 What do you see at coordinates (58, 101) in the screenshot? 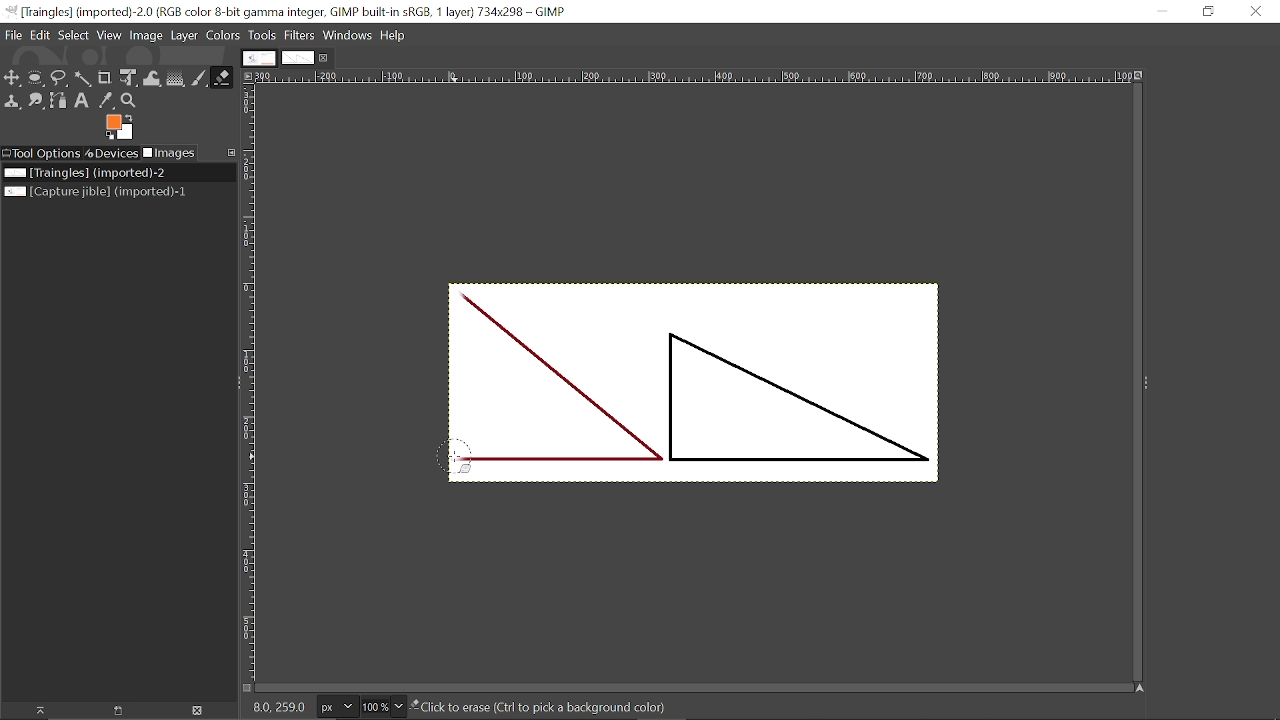
I see `Path tool` at bounding box center [58, 101].